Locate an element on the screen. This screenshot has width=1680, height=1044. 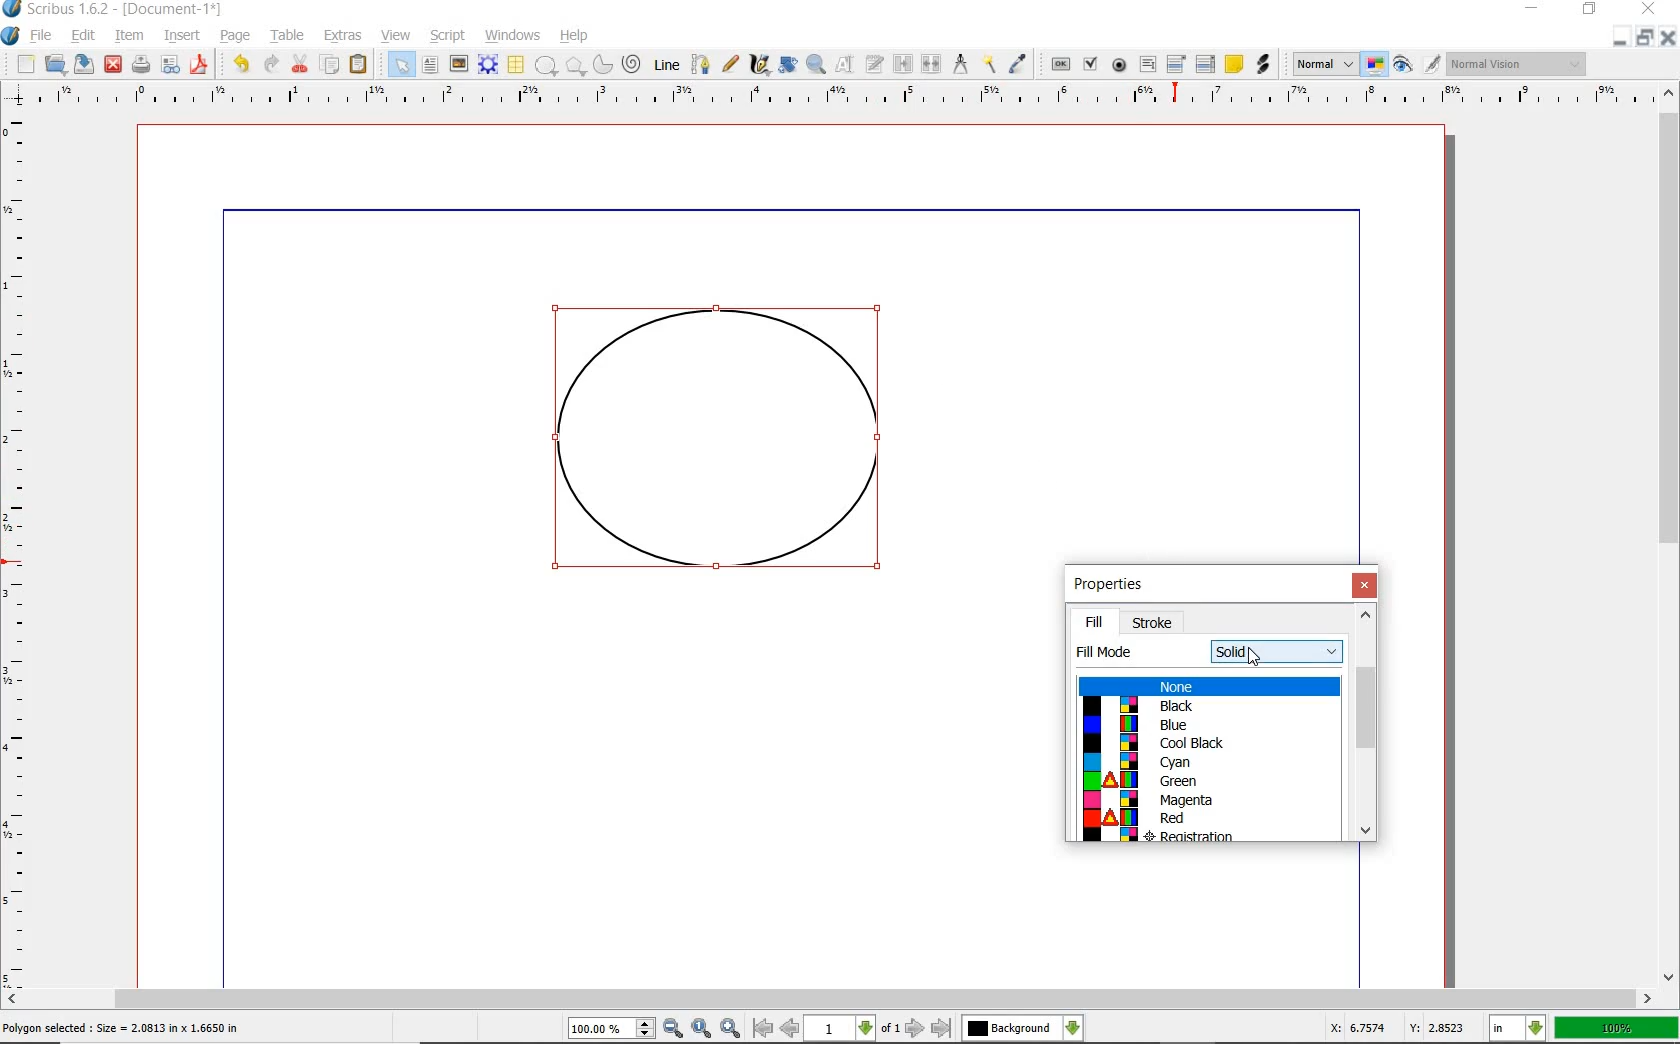
SAVE AS PDF is located at coordinates (201, 66).